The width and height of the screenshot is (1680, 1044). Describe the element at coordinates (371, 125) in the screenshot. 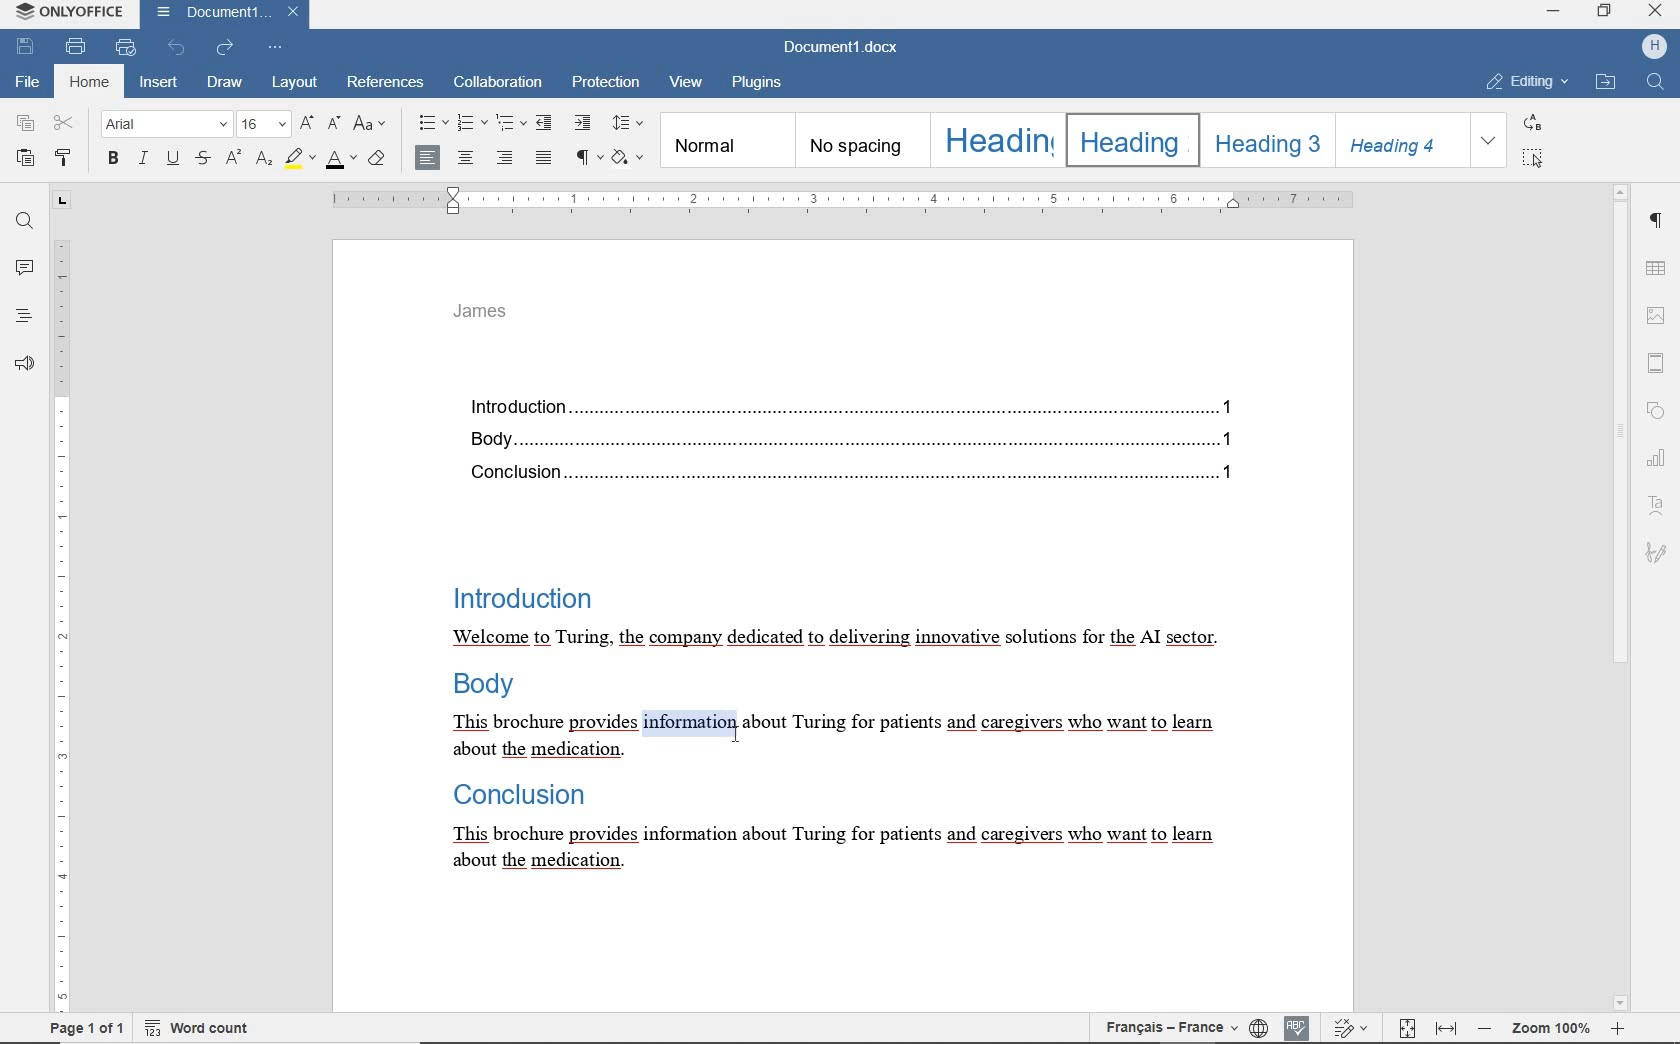

I see `CHANGE CASE` at that location.